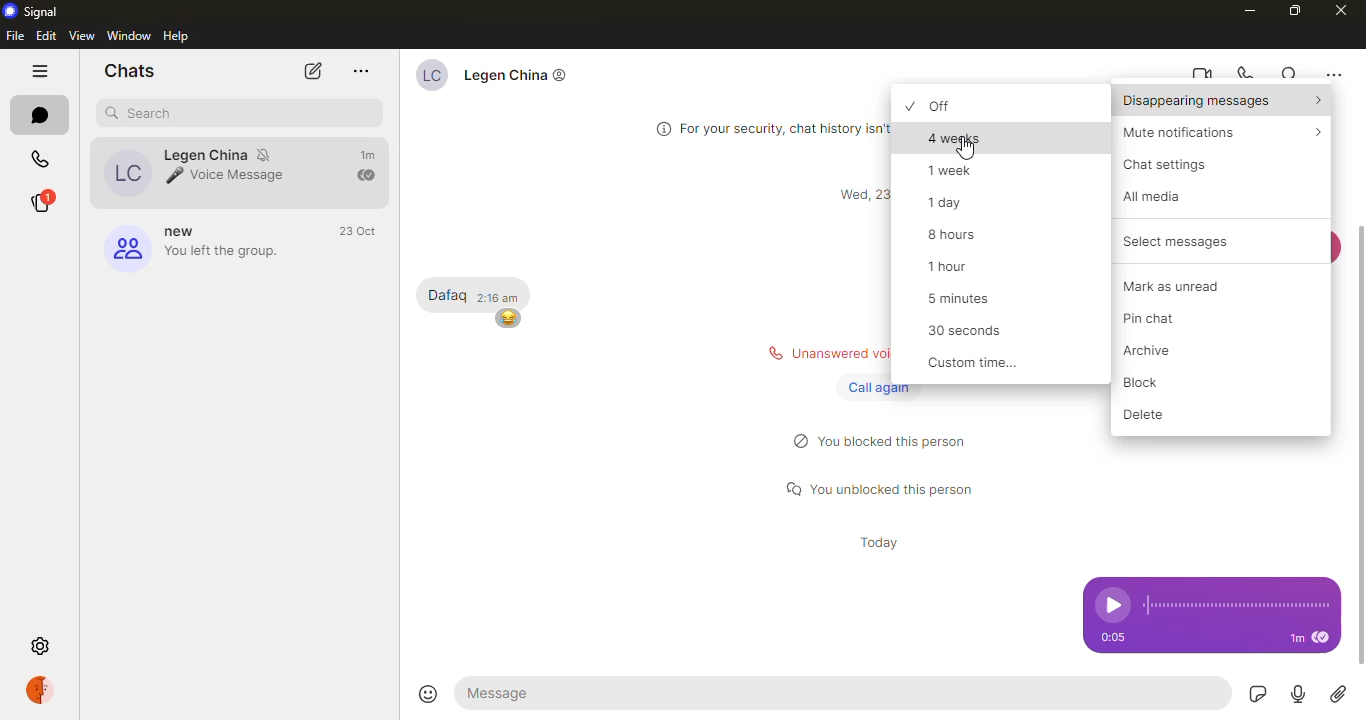 This screenshot has height=720, width=1366. What do you see at coordinates (1171, 165) in the screenshot?
I see `chat settings` at bounding box center [1171, 165].